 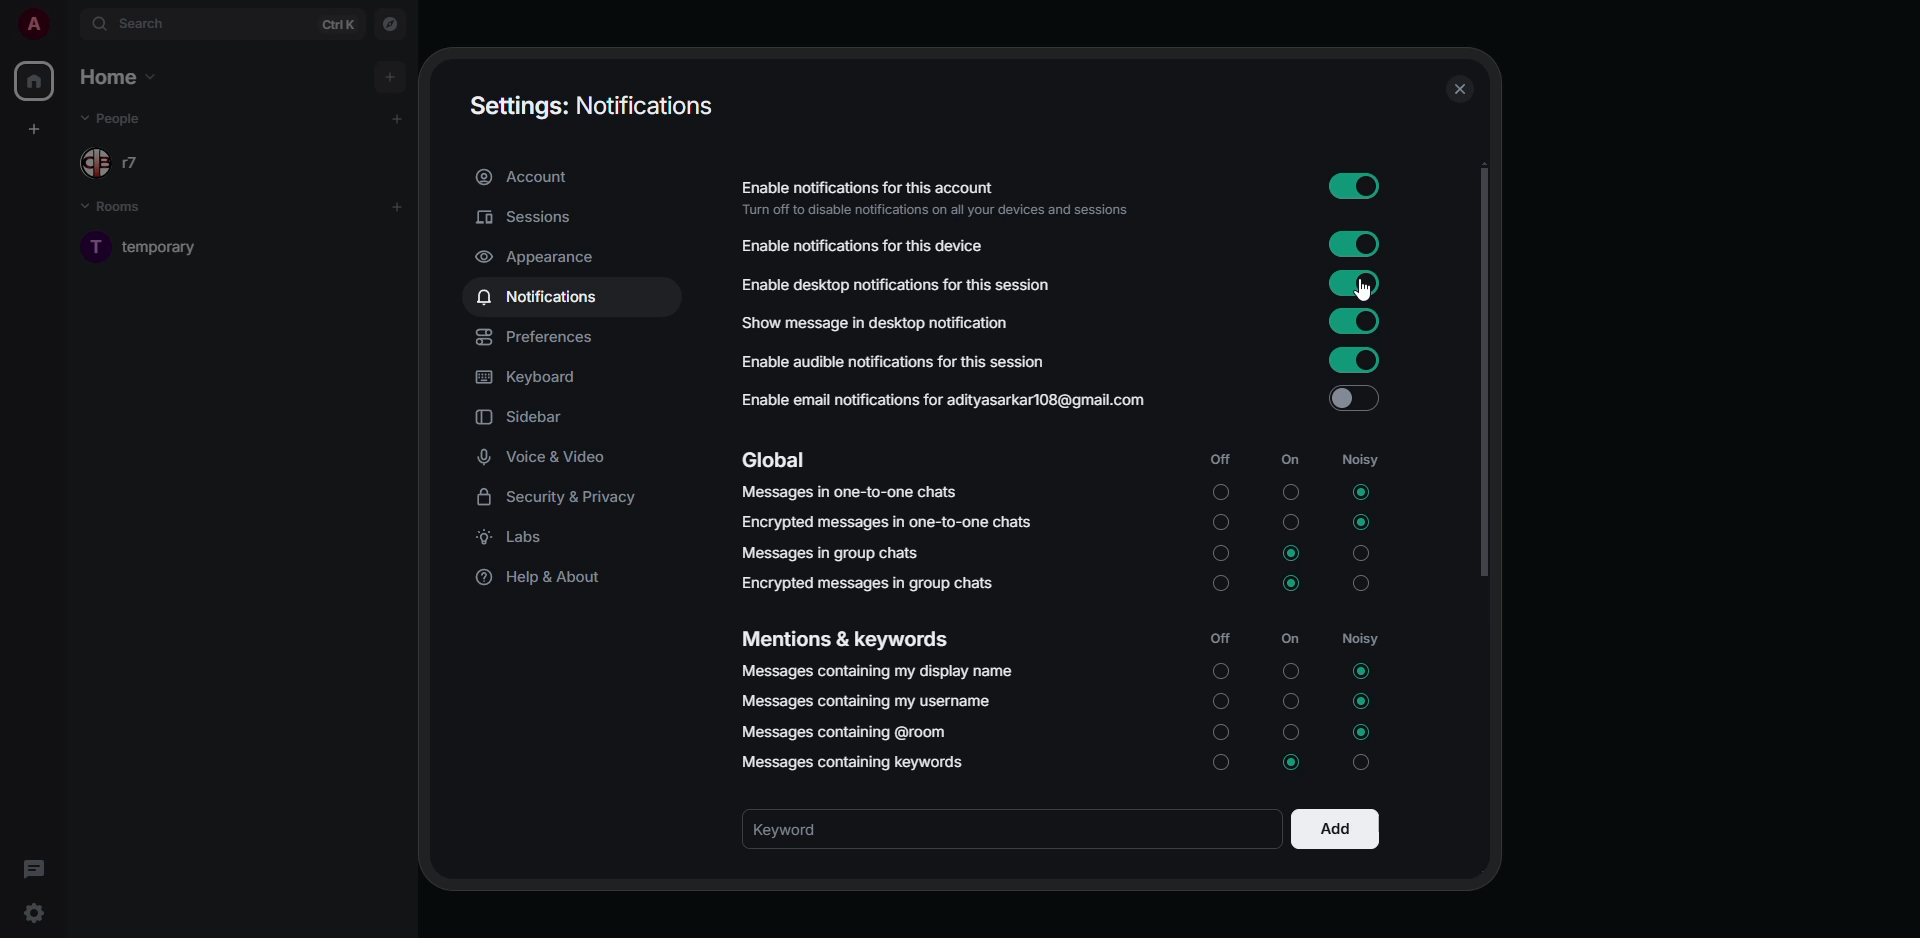 What do you see at coordinates (879, 673) in the screenshot?
I see `messages containing name` at bounding box center [879, 673].